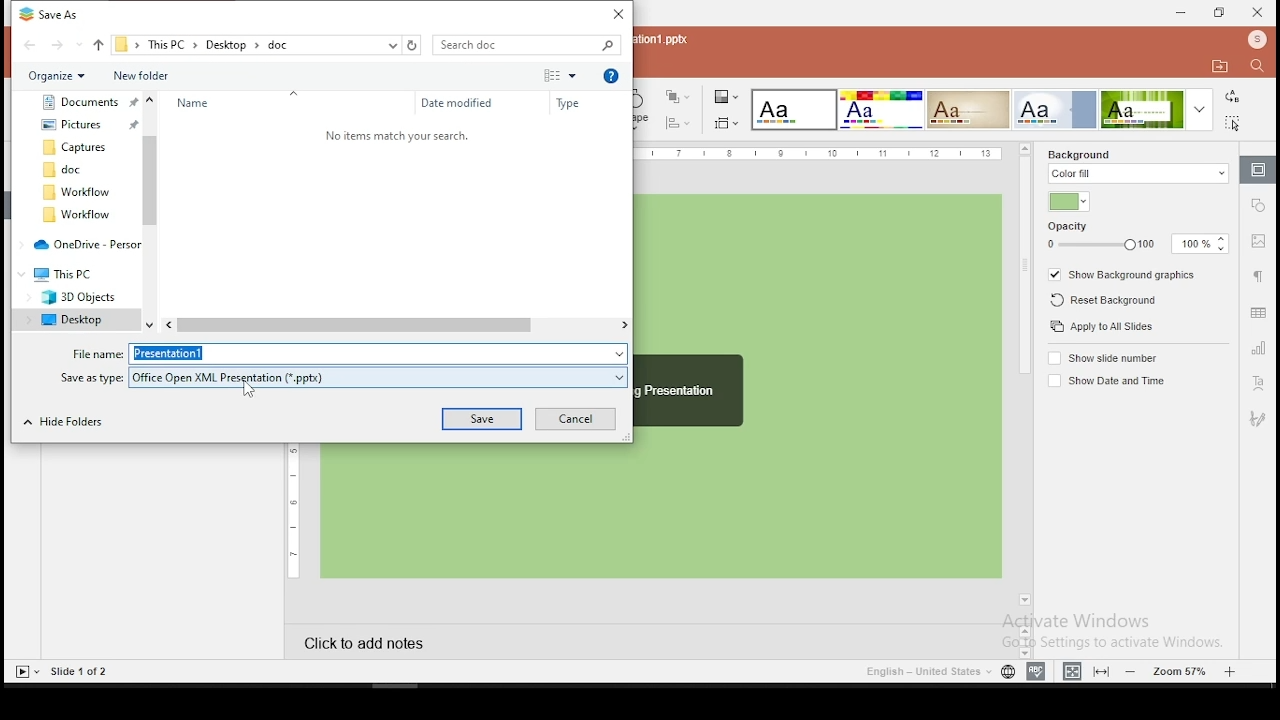 The image size is (1280, 720). What do you see at coordinates (75, 192) in the screenshot?
I see `workflow` at bounding box center [75, 192].